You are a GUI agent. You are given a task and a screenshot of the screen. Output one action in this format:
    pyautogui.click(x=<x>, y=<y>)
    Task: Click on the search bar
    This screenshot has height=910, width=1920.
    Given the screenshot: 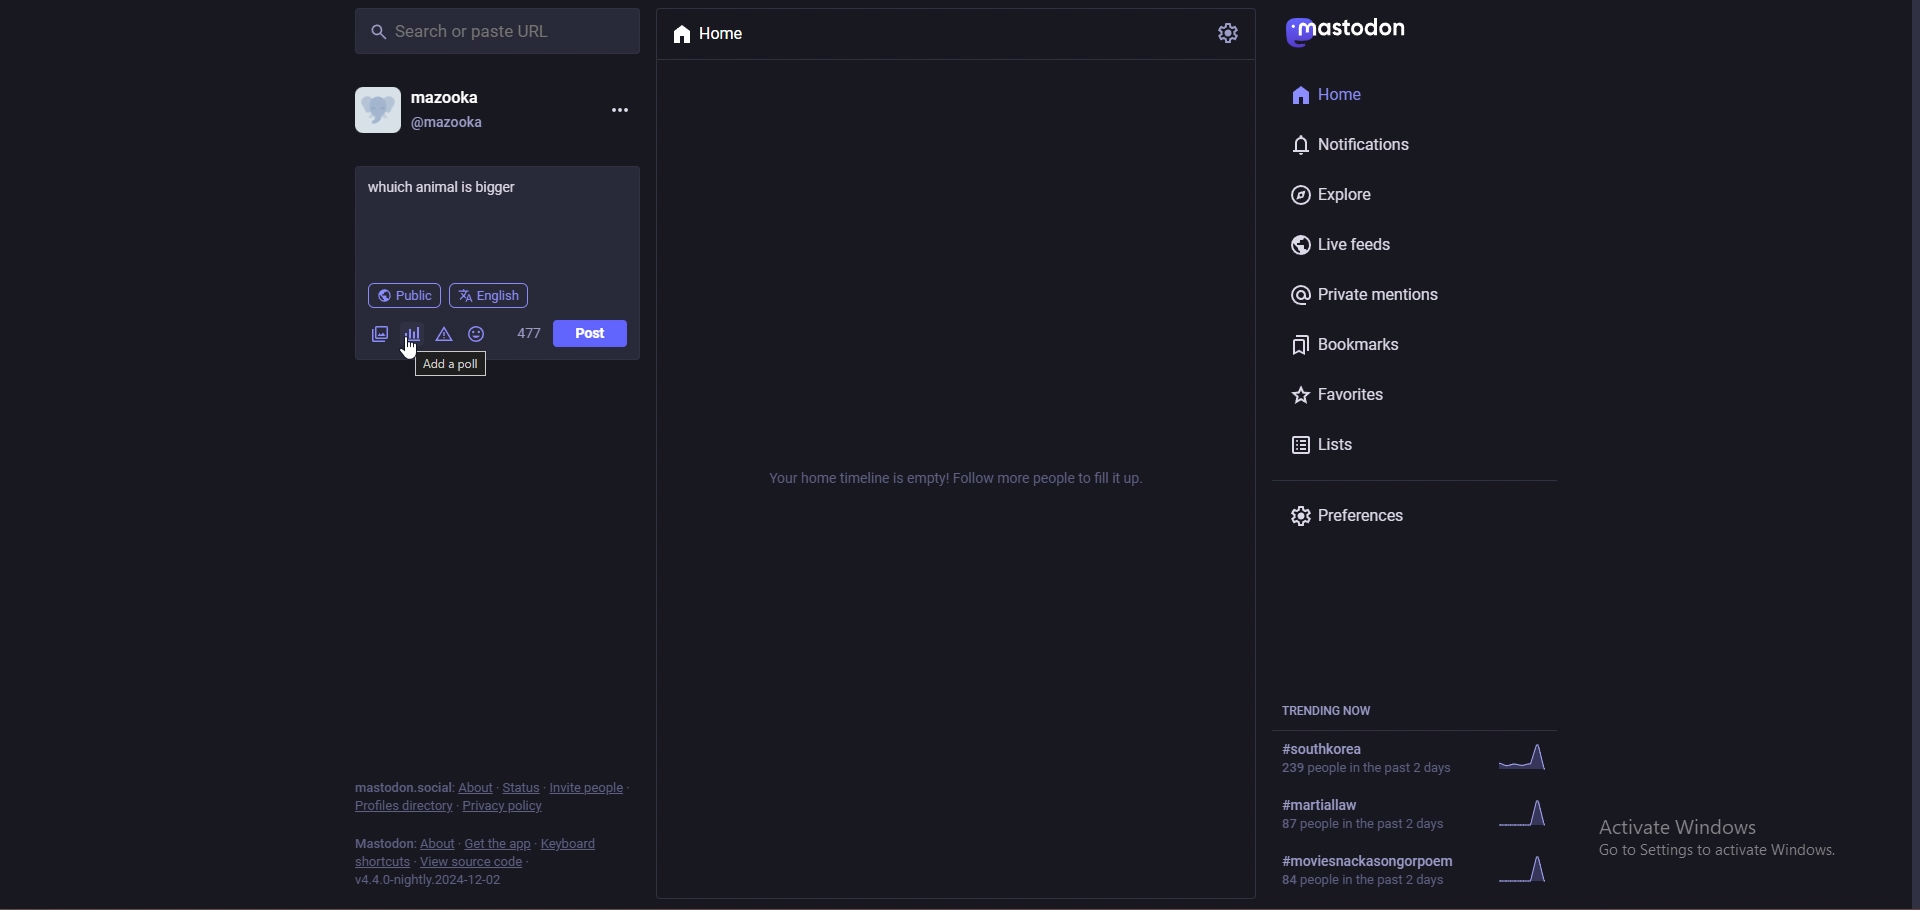 What is the action you would take?
    pyautogui.click(x=497, y=30)
    